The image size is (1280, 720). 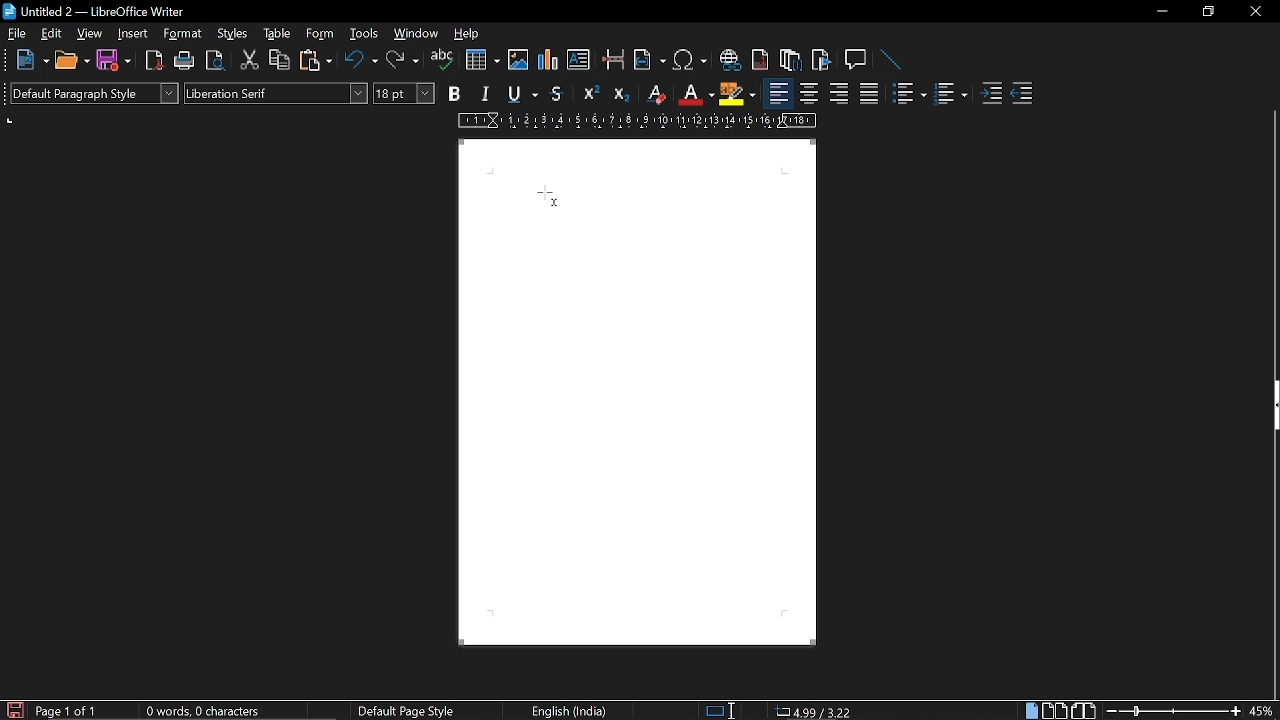 What do you see at coordinates (469, 37) in the screenshot?
I see `help` at bounding box center [469, 37].